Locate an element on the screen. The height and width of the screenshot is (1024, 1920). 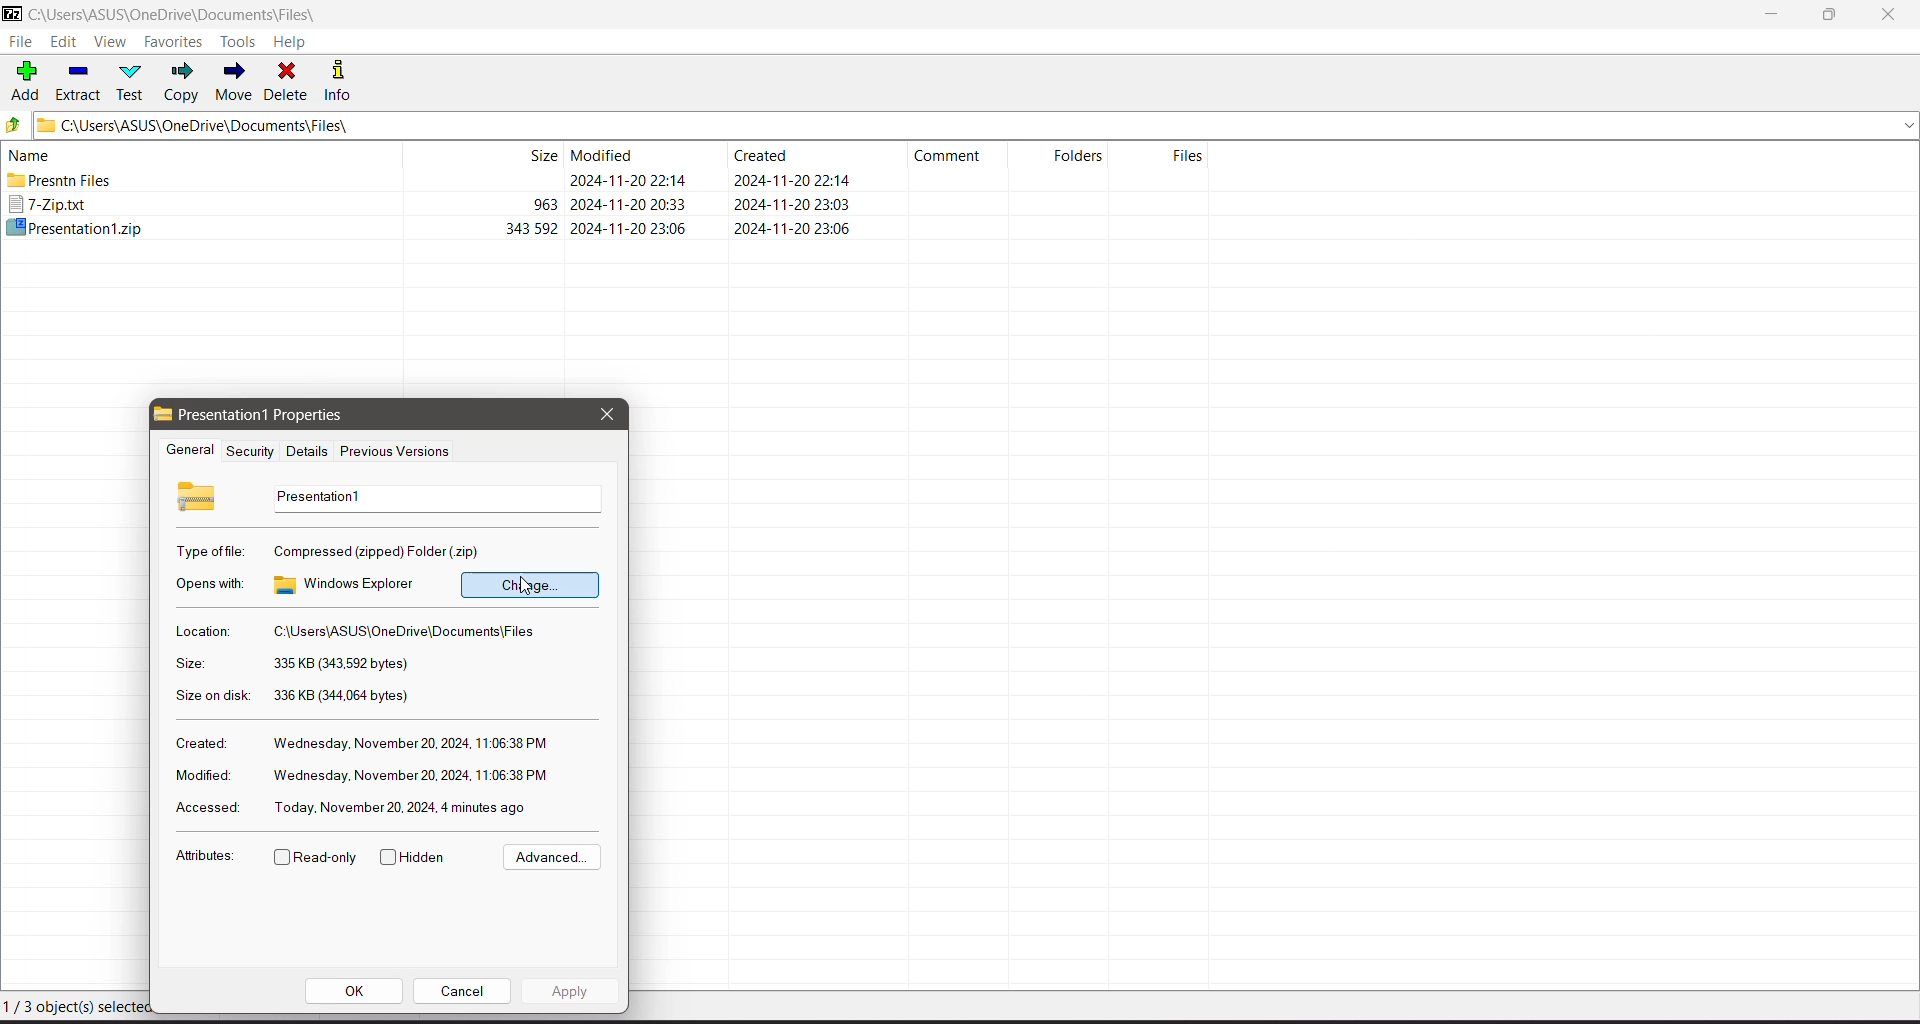
Move is located at coordinates (234, 82).